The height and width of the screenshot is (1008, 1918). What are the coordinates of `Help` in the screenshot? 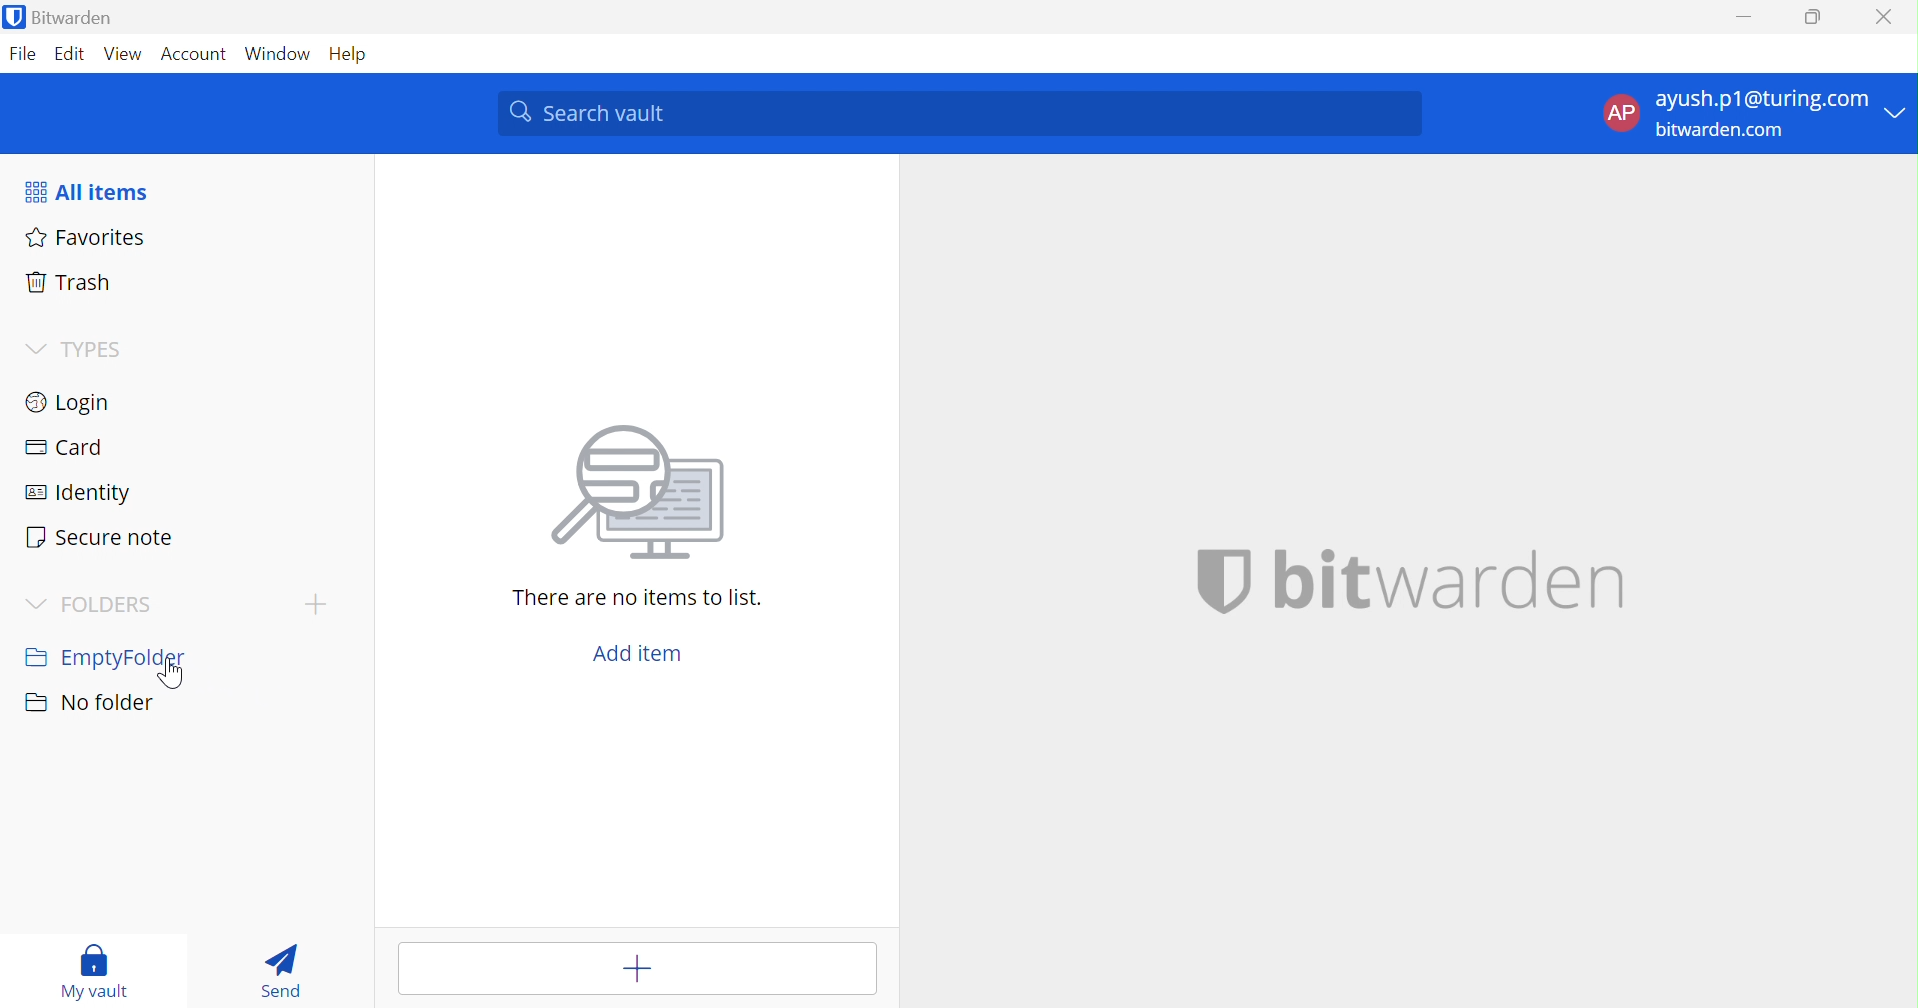 It's located at (359, 55).